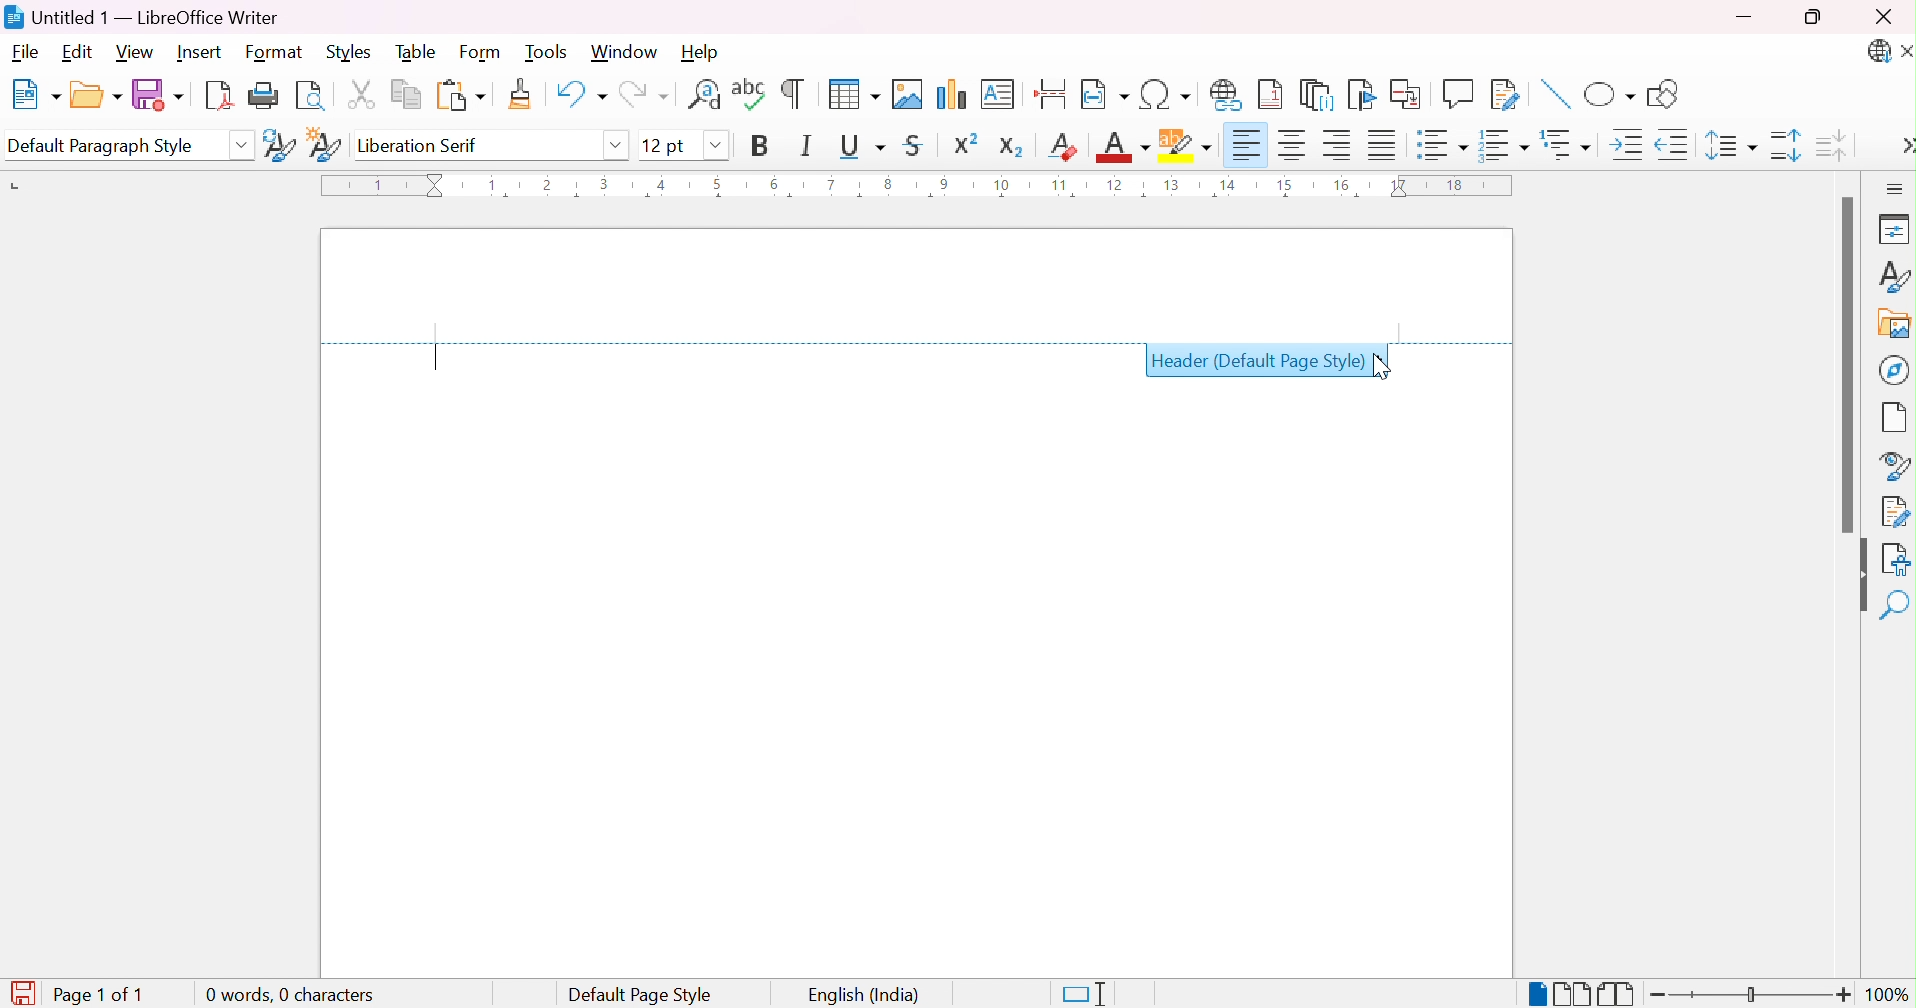 The width and height of the screenshot is (1916, 1008). Describe the element at coordinates (1556, 94) in the screenshot. I see `Image annotation` at that location.